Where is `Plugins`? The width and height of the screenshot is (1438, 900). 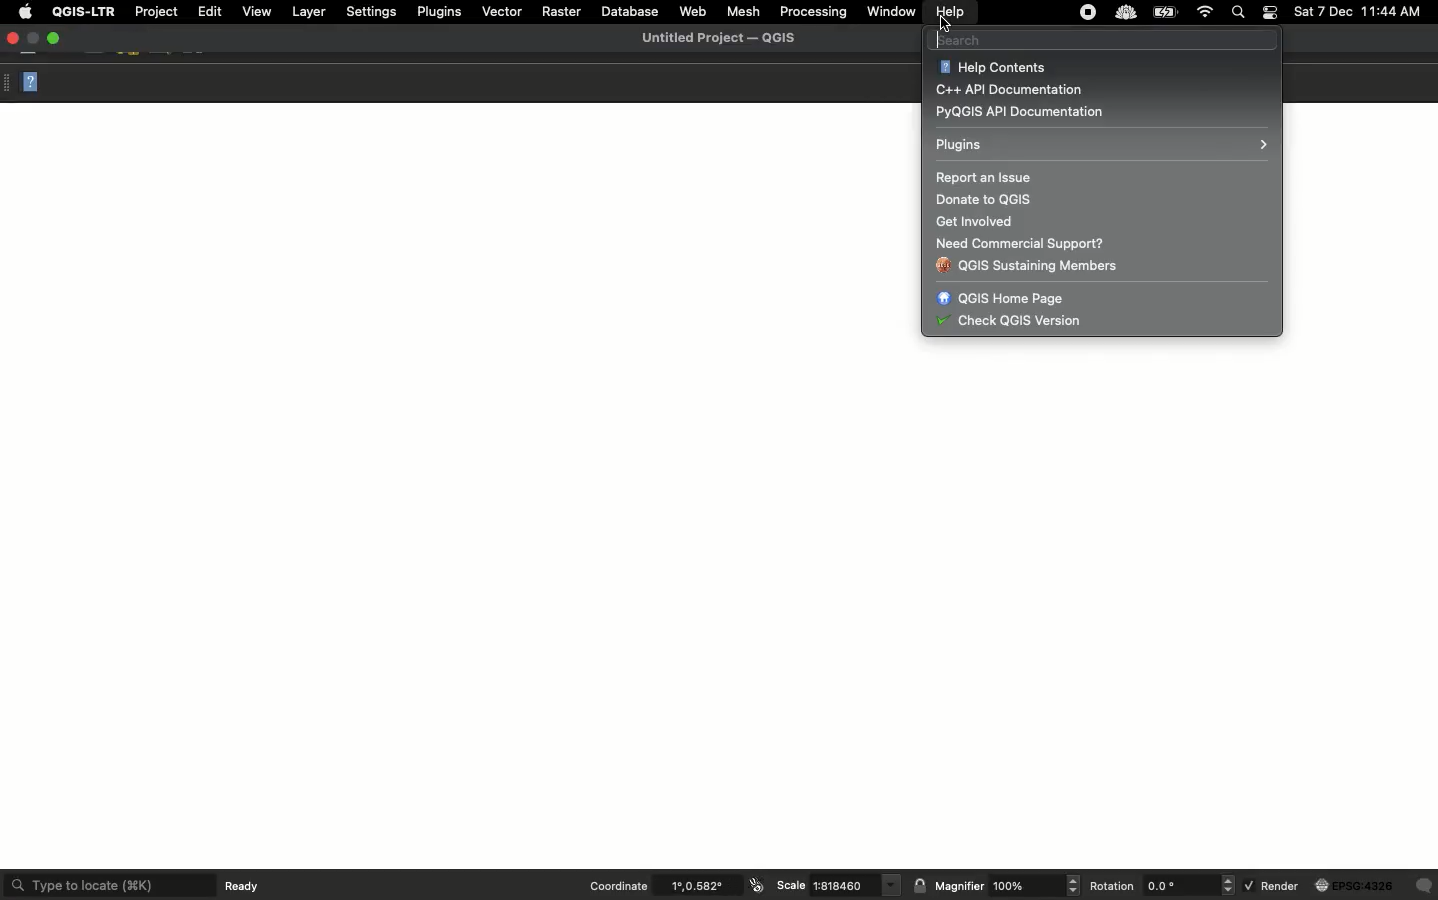 Plugins is located at coordinates (439, 10).